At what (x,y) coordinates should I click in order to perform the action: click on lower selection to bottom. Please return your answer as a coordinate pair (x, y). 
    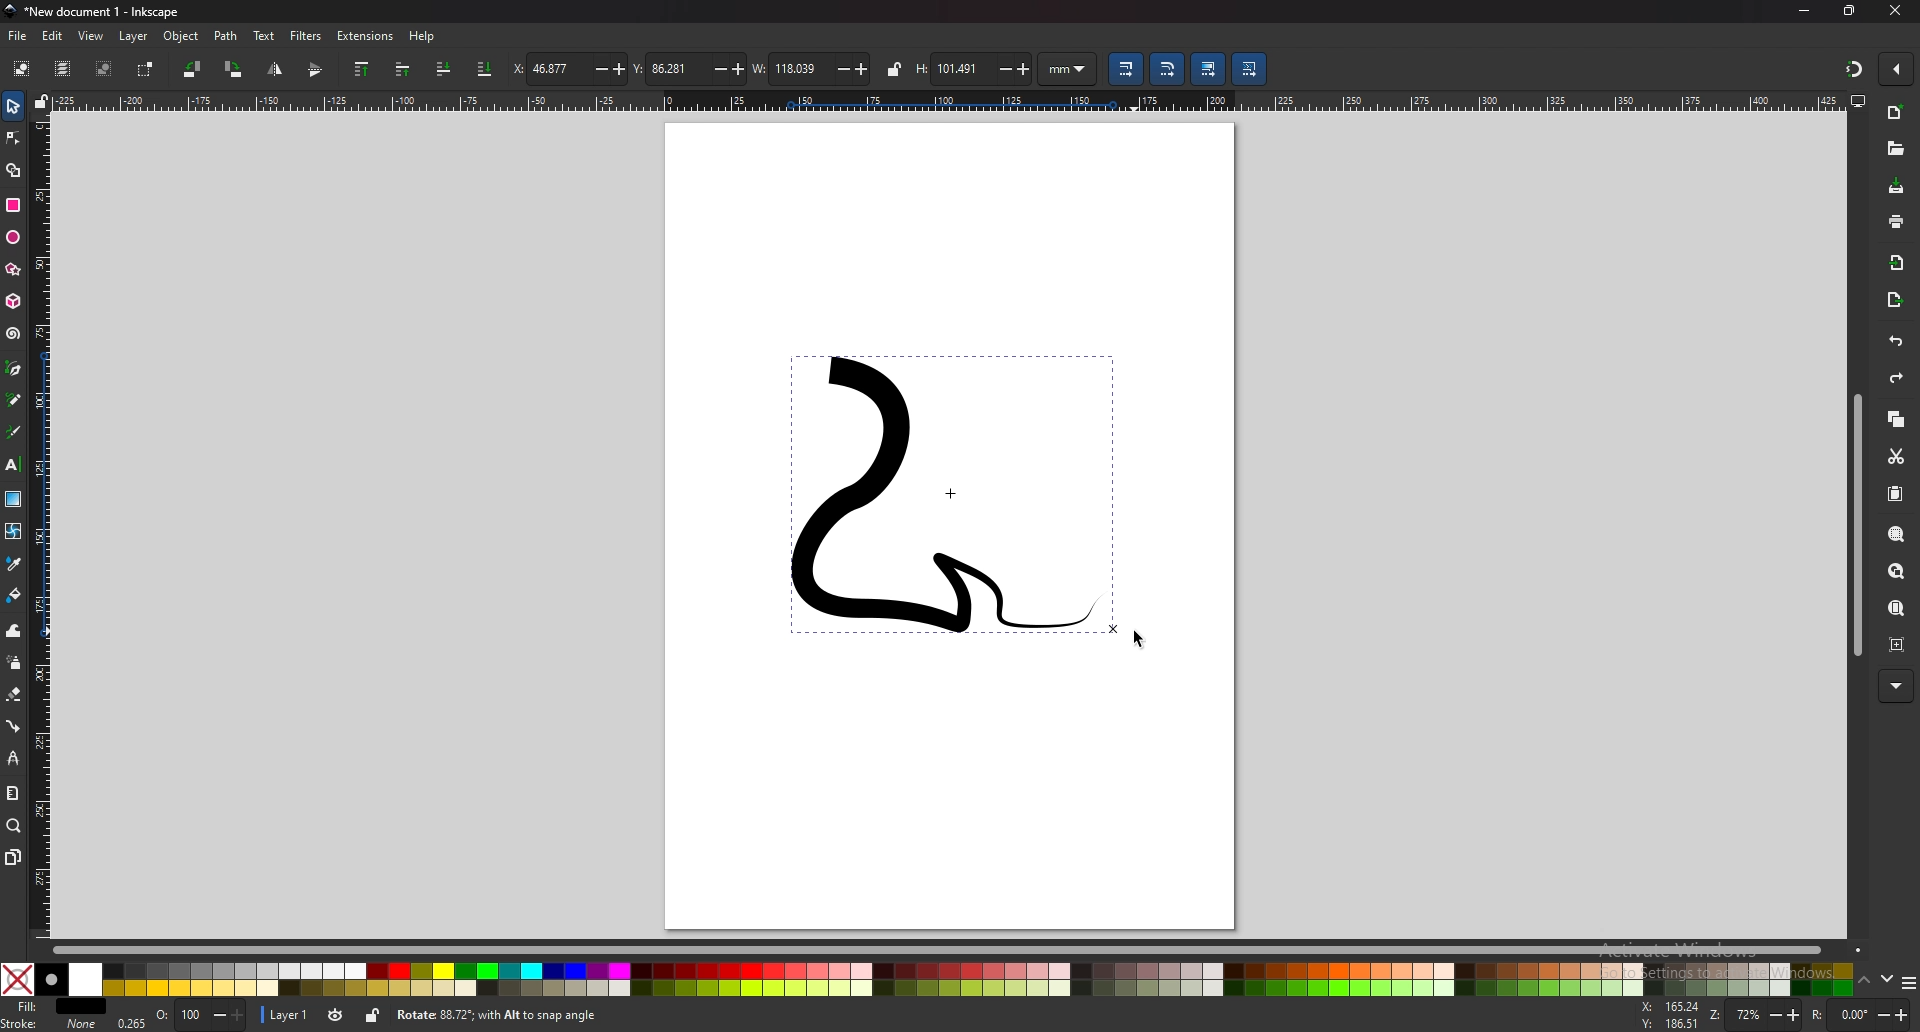
    Looking at the image, I should click on (484, 69).